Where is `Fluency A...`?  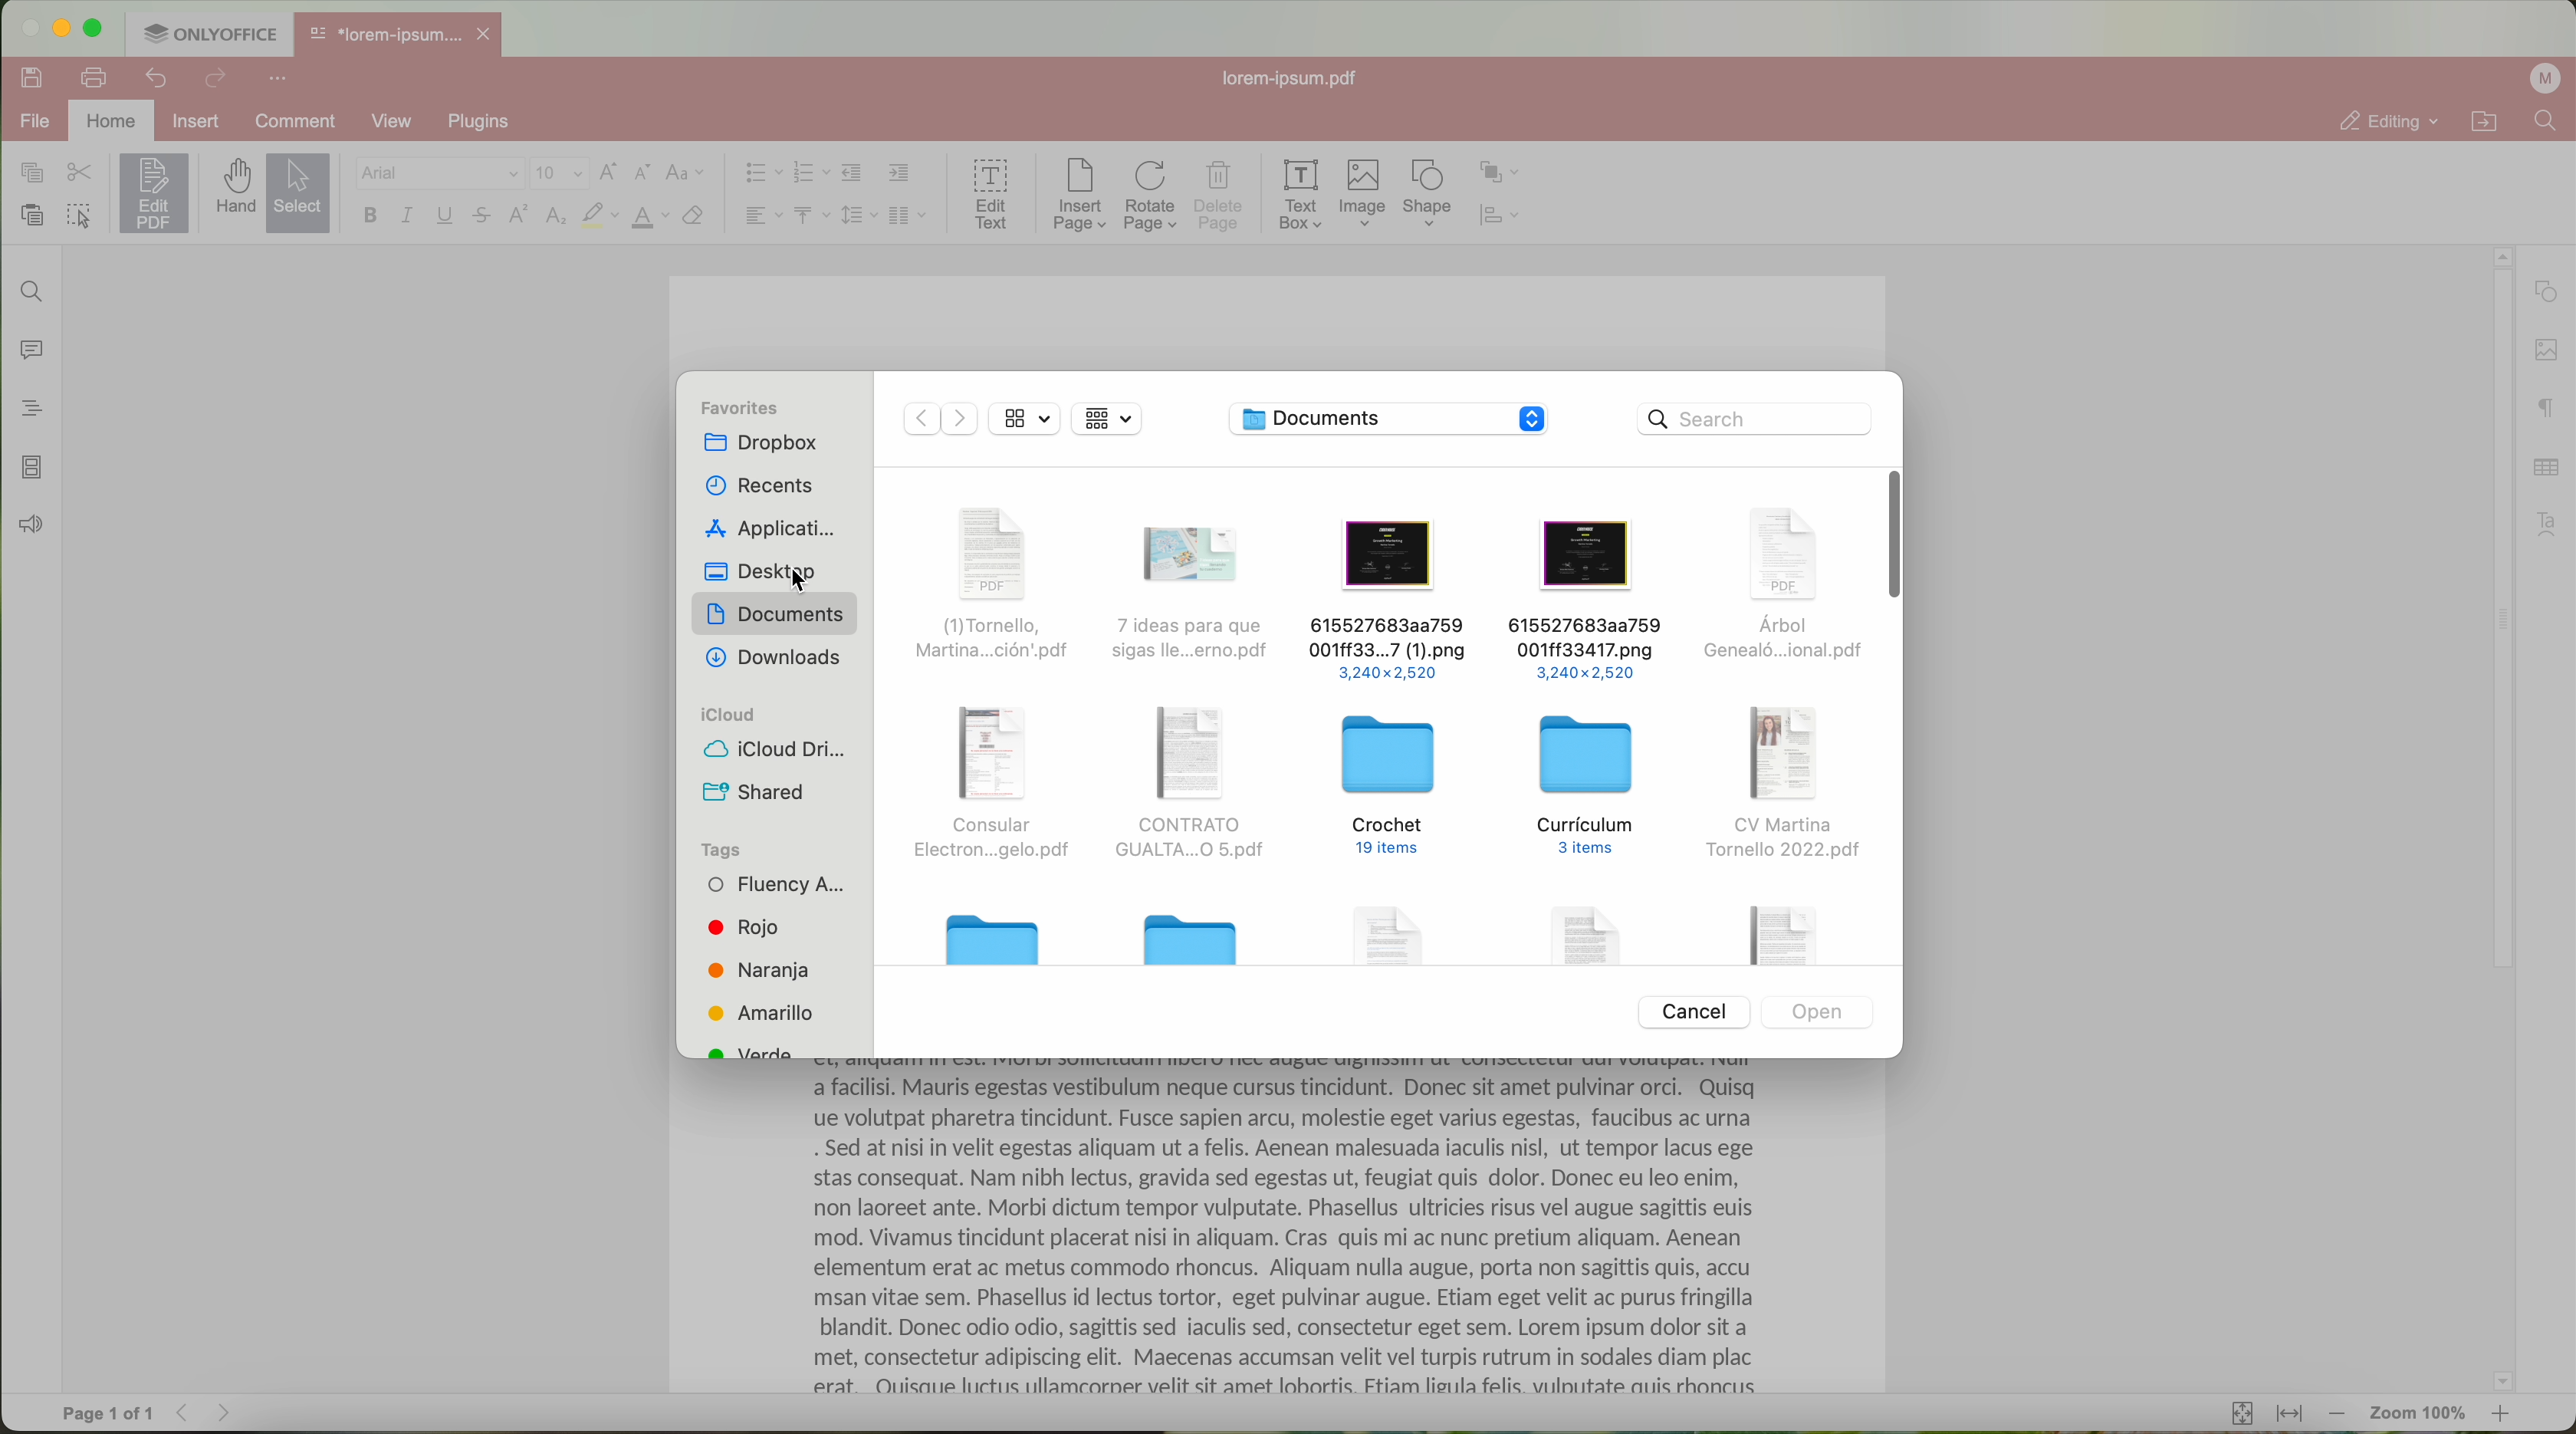 Fluency A... is located at coordinates (777, 886).